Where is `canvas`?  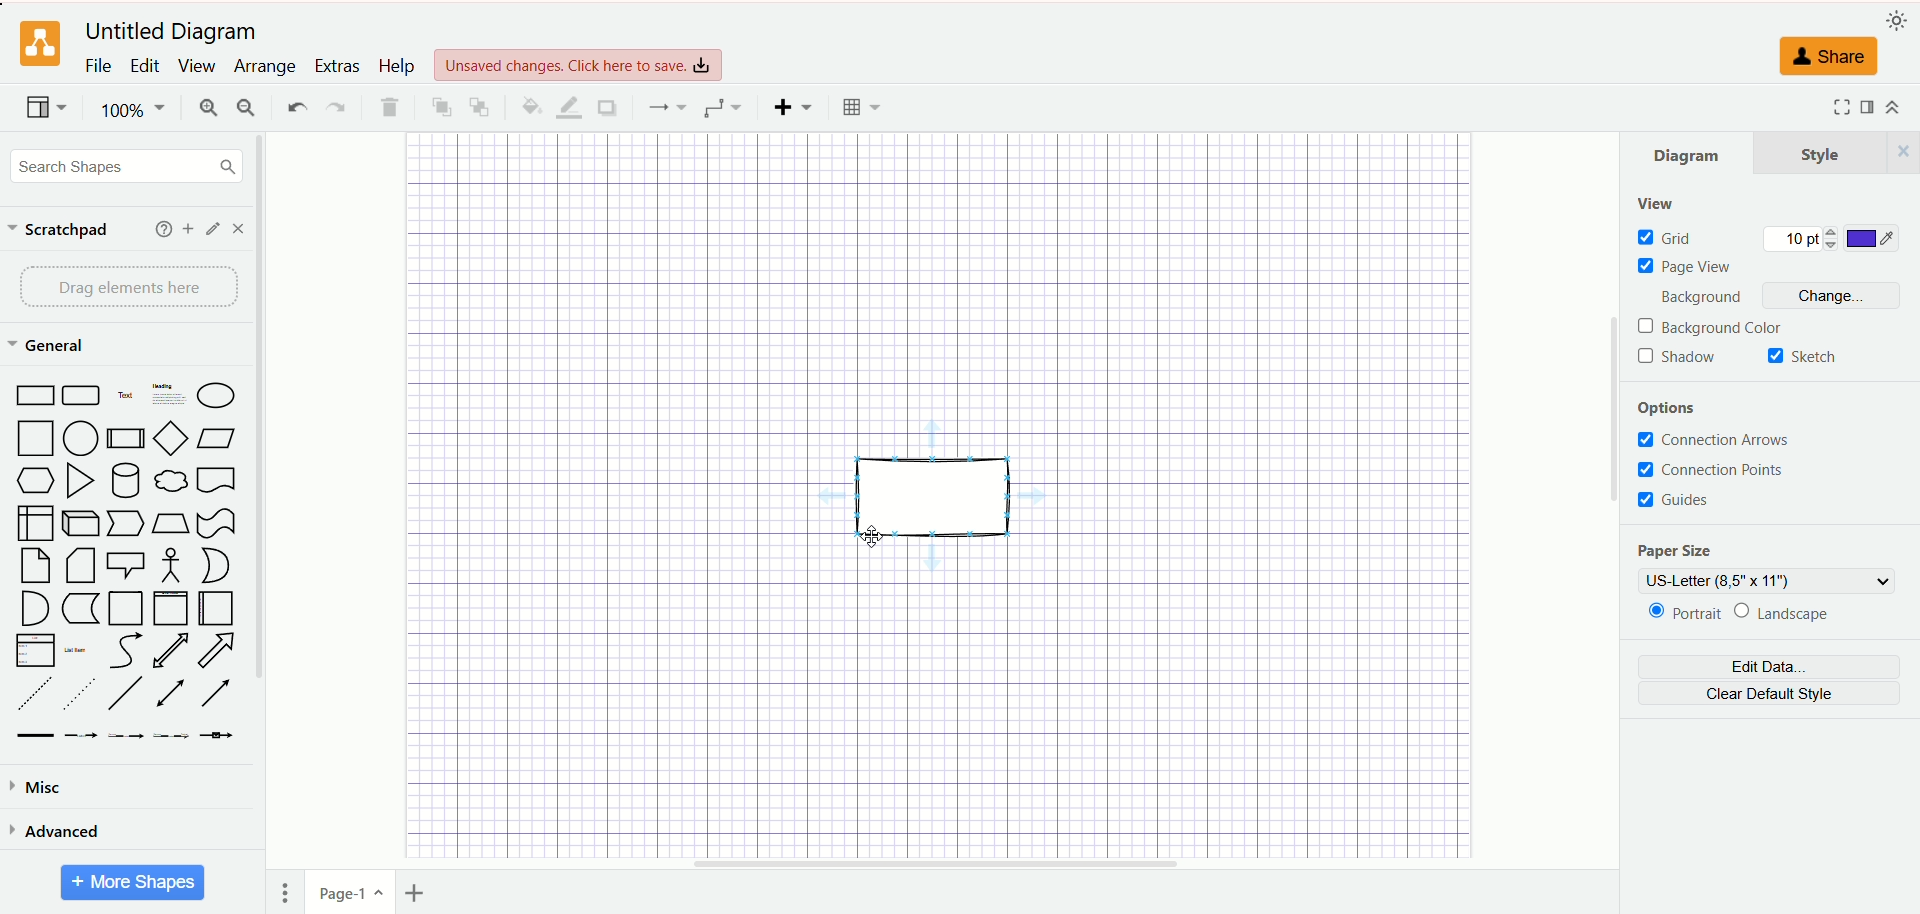
canvas is located at coordinates (940, 494).